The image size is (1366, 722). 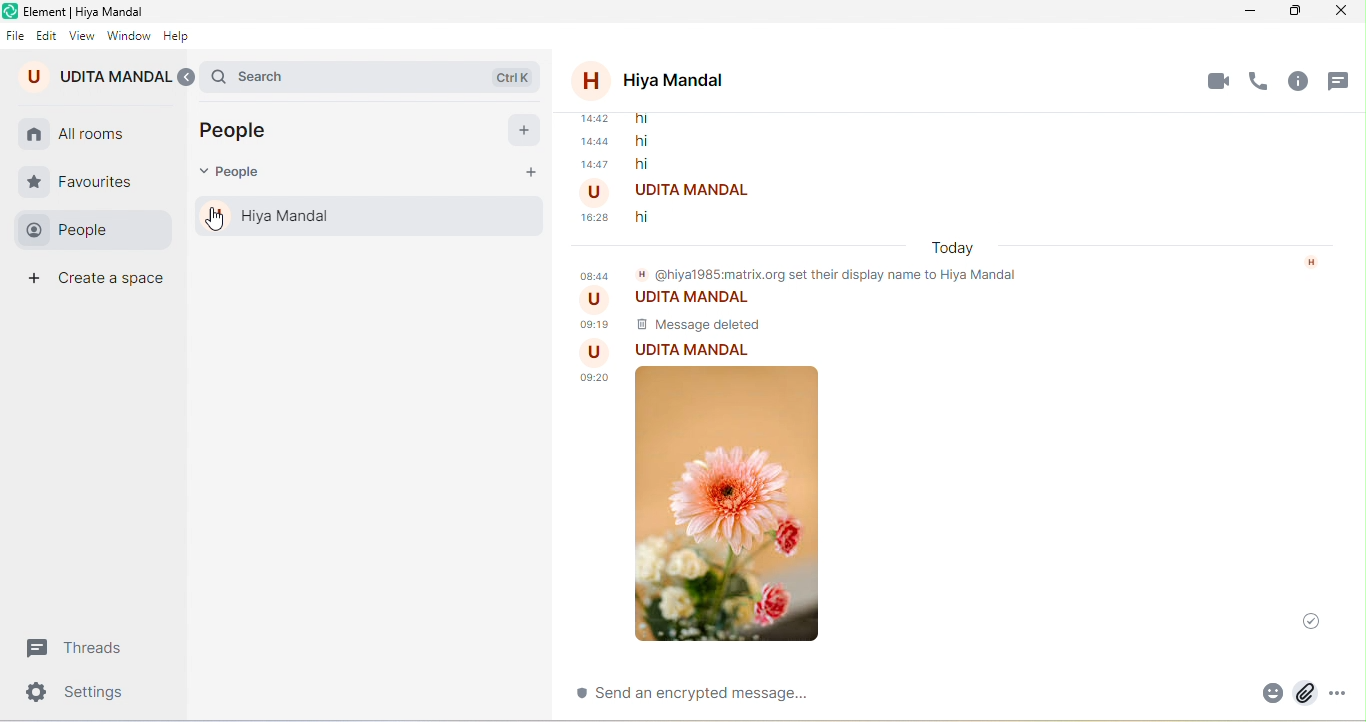 I want to click on cursor, so click(x=216, y=222).